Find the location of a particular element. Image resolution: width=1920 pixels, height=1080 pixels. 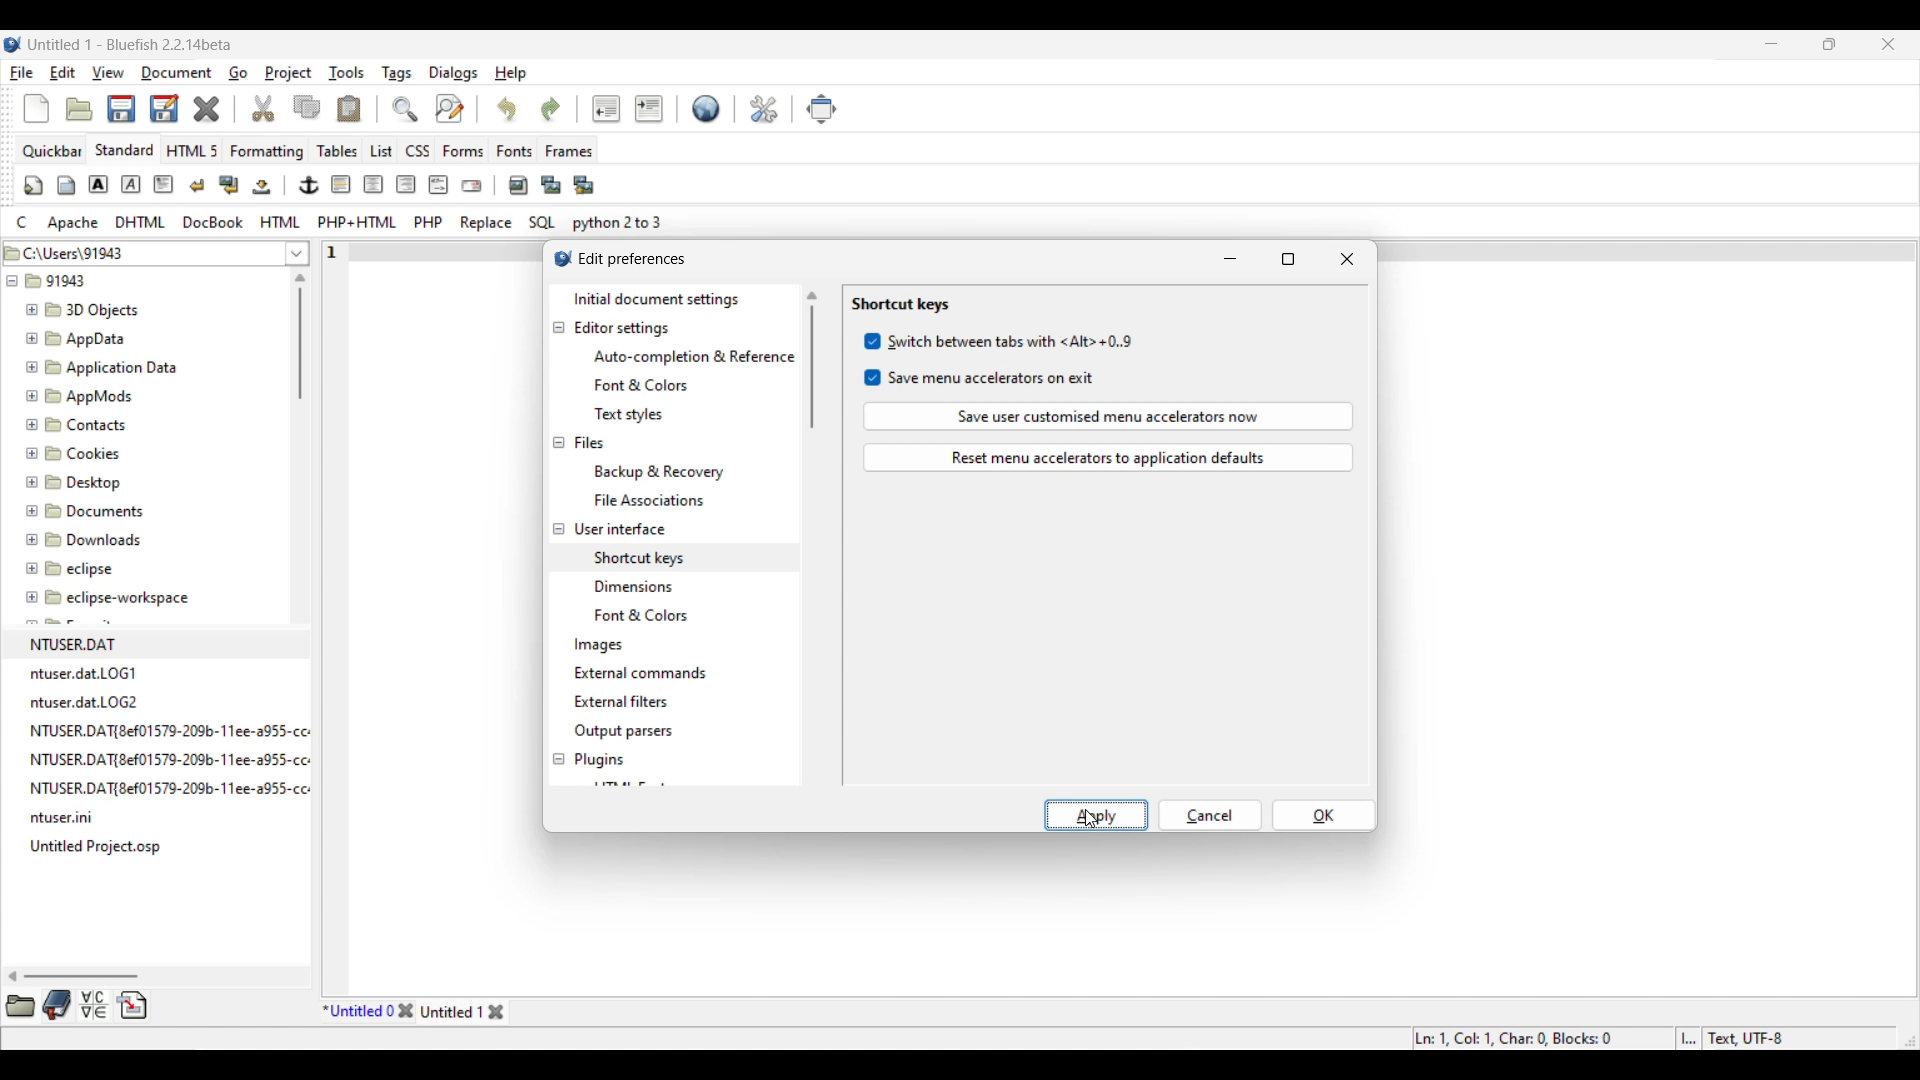

Save is located at coordinates (142, 108).